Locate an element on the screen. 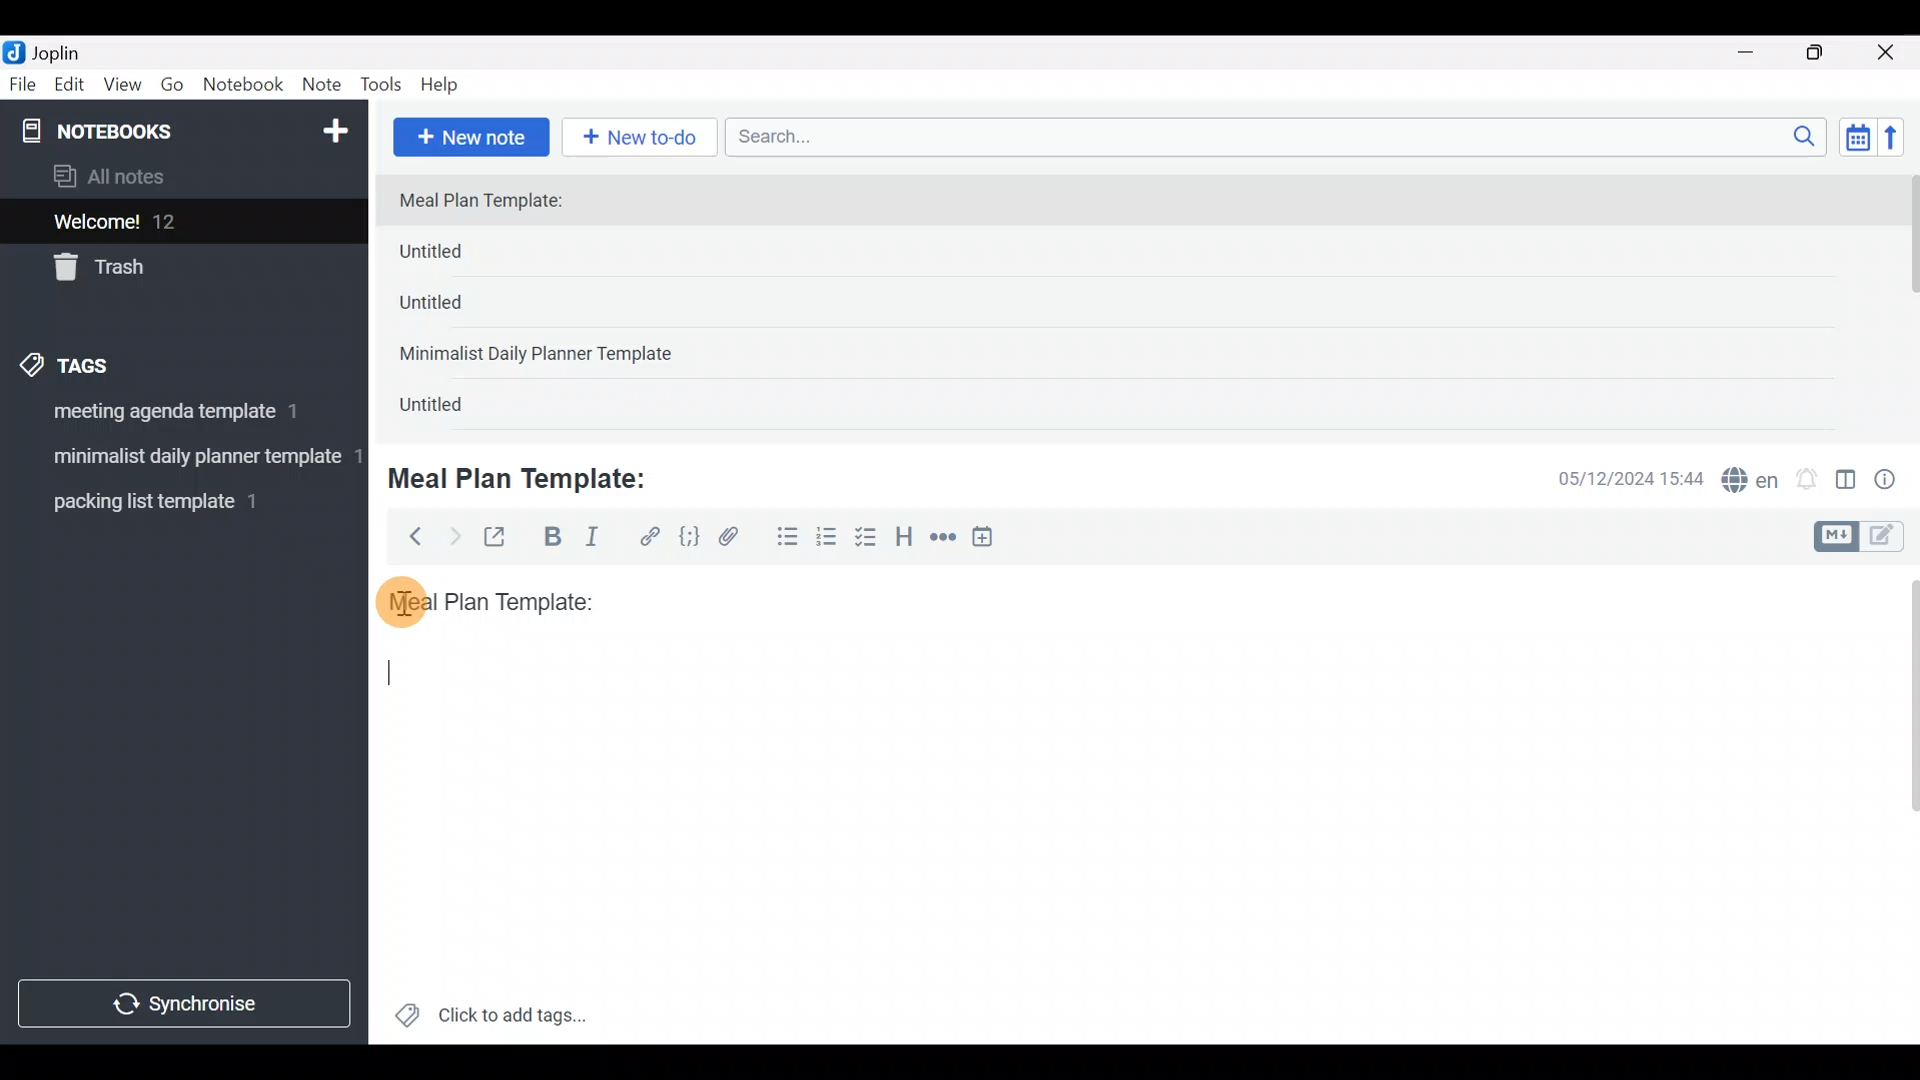  Bold is located at coordinates (551, 539).